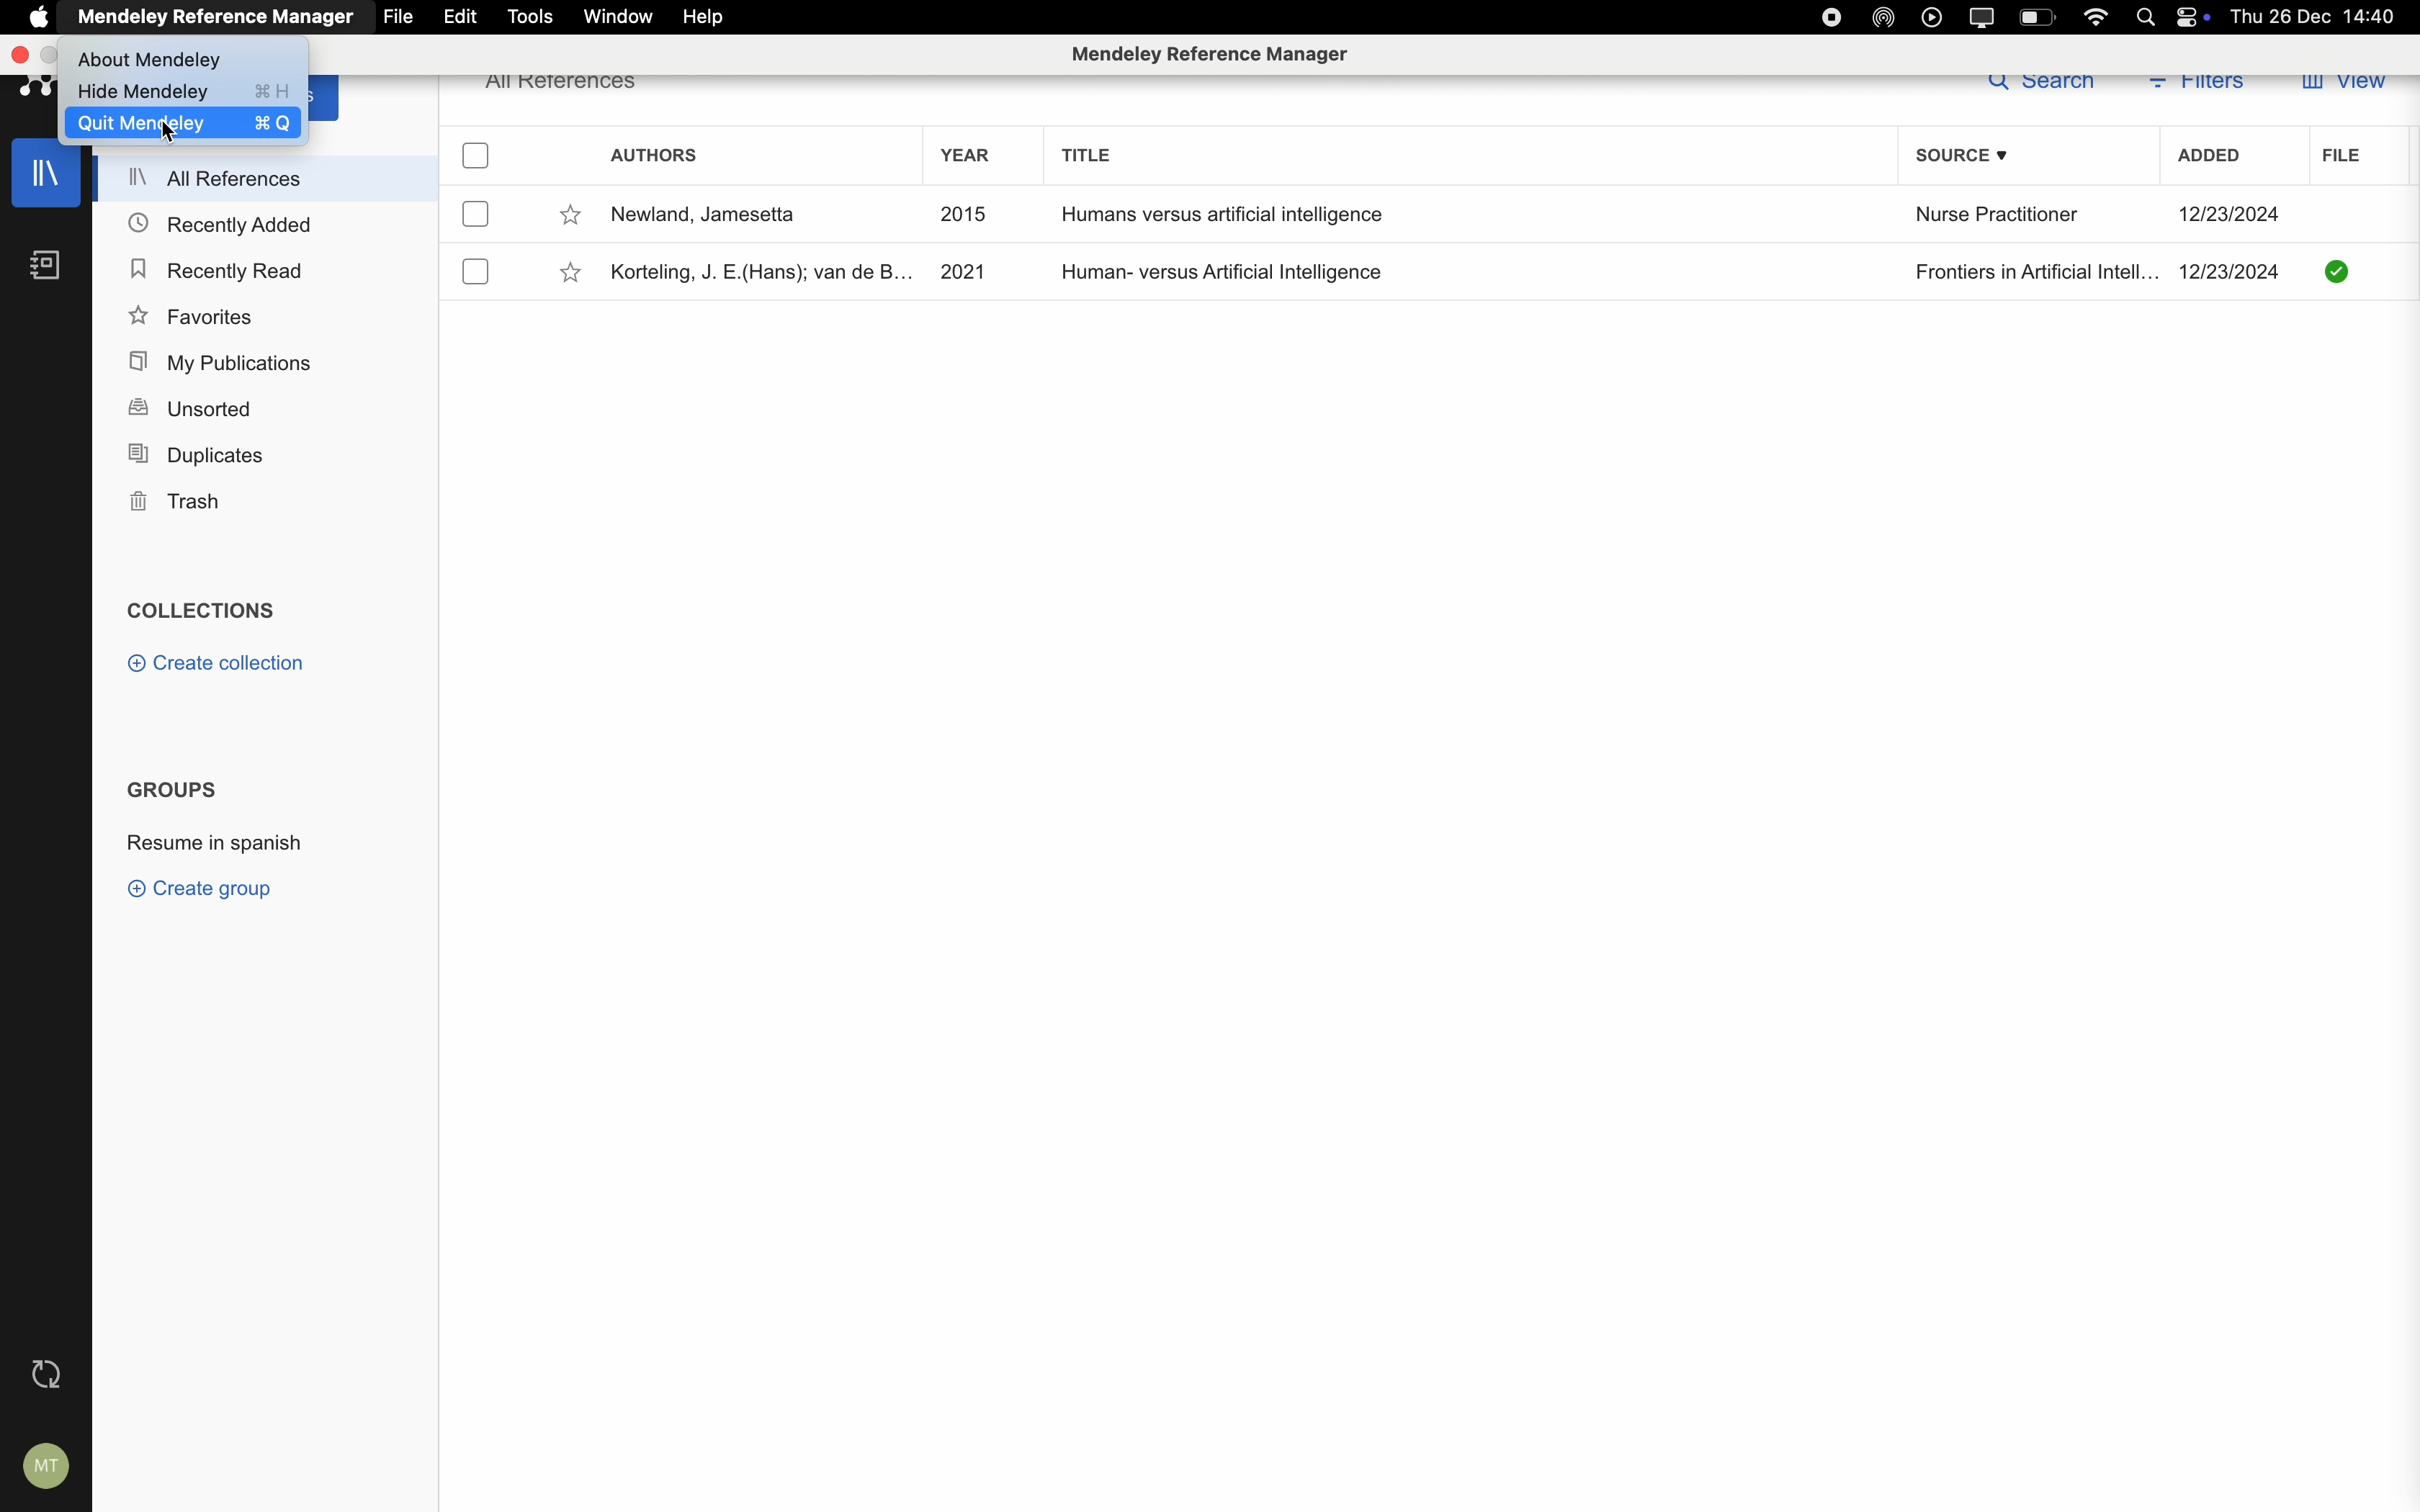 The image size is (2420, 1512). What do you see at coordinates (174, 502) in the screenshot?
I see `trash` at bounding box center [174, 502].